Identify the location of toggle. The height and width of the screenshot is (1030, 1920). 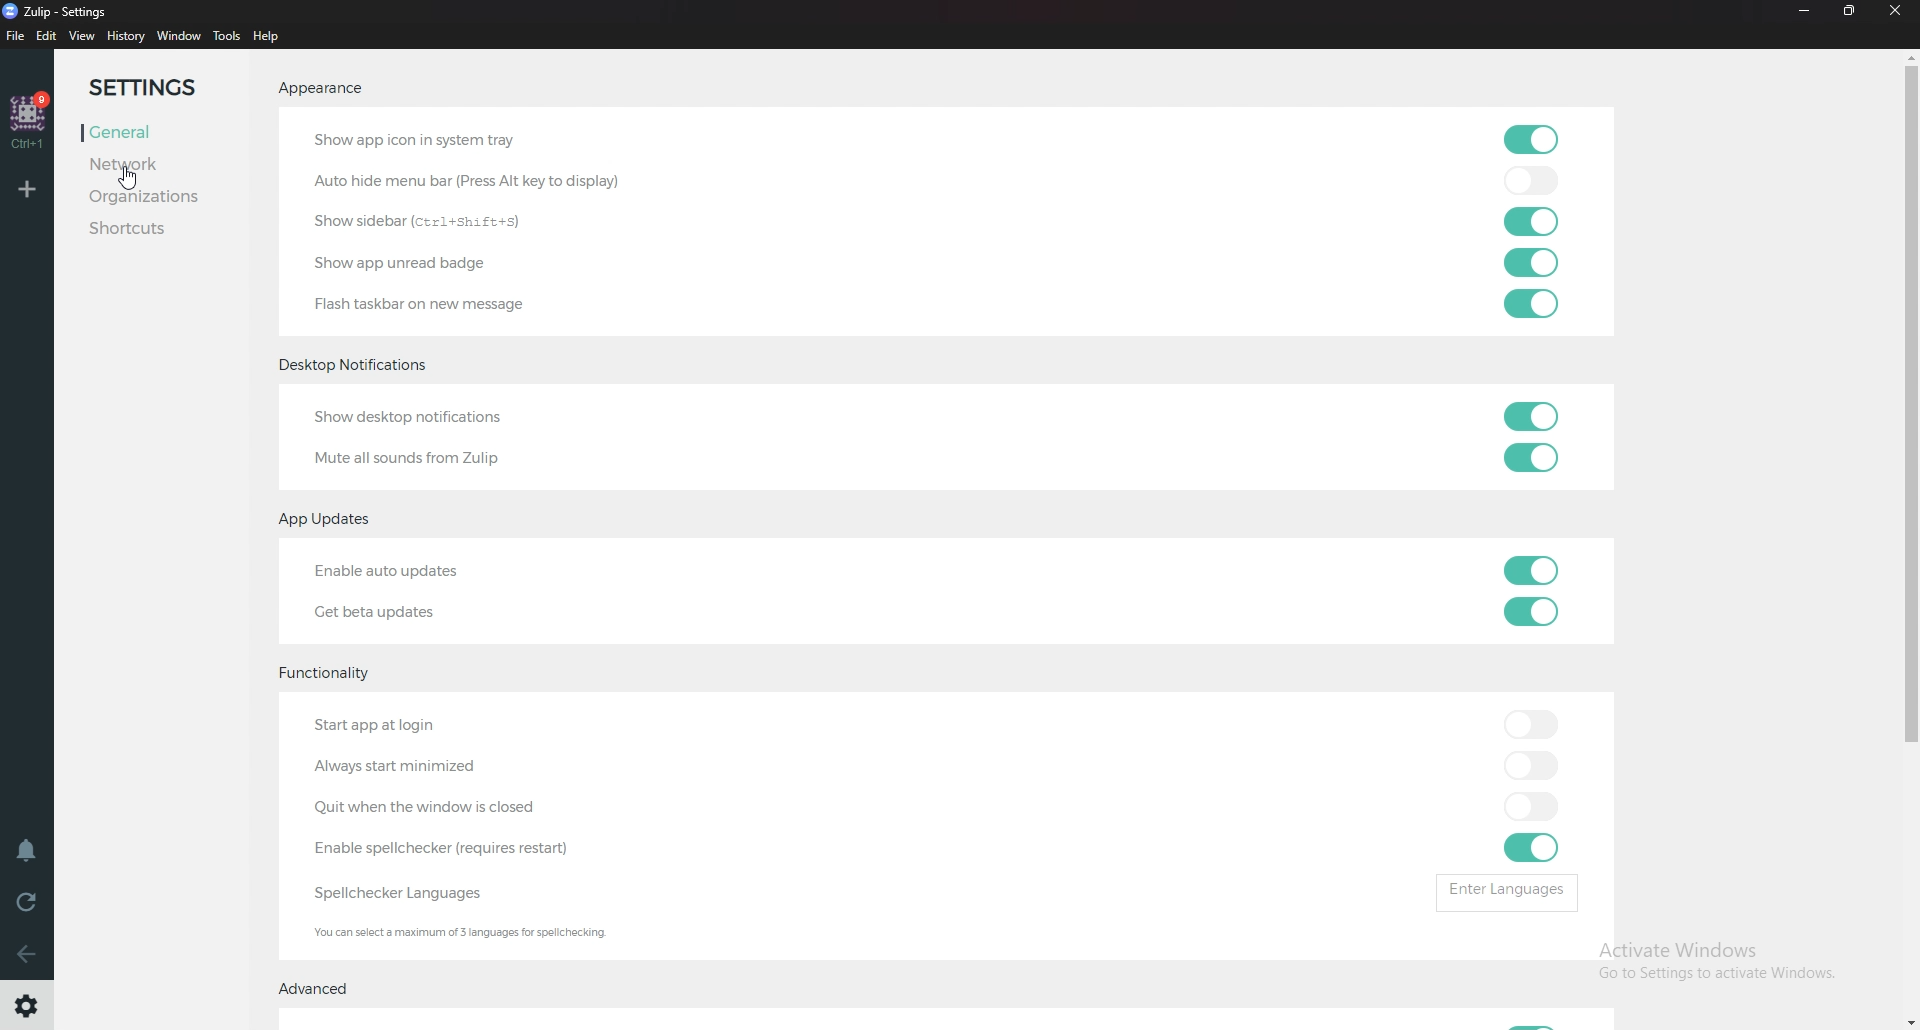
(1536, 458).